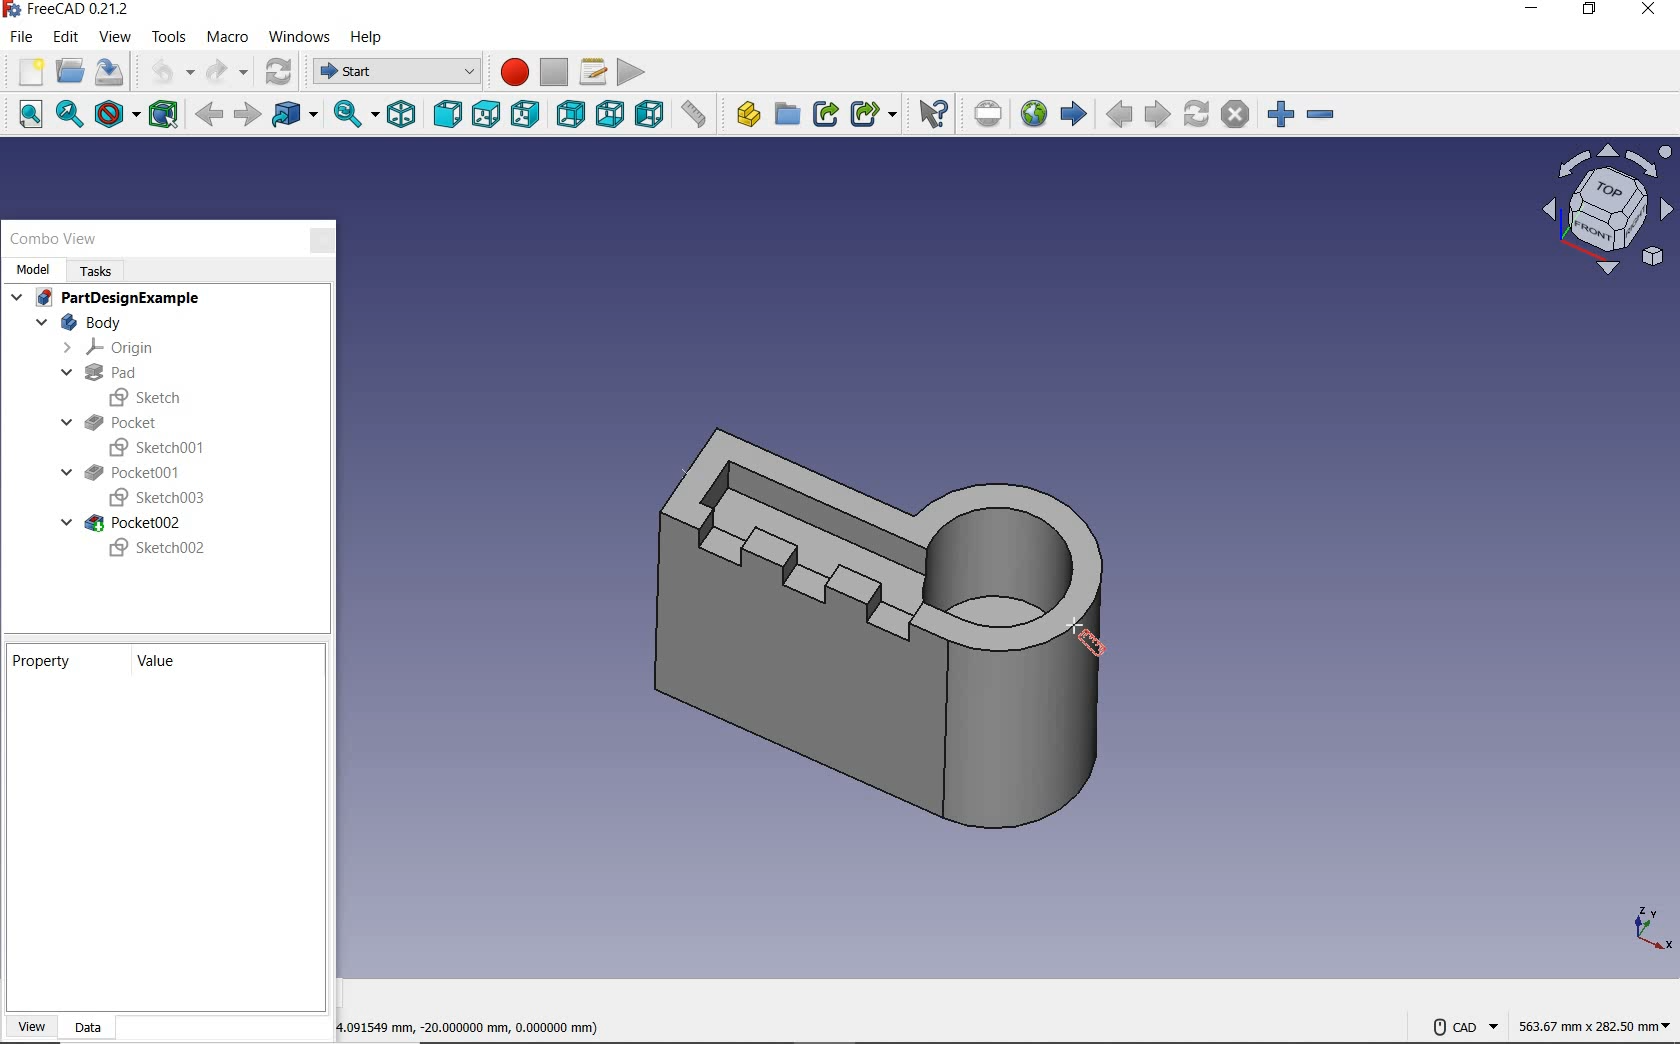 This screenshot has width=1680, height=1044. Describe the element at coordinates (99, 270) in the screenshot. I see `TASKS` at that location.